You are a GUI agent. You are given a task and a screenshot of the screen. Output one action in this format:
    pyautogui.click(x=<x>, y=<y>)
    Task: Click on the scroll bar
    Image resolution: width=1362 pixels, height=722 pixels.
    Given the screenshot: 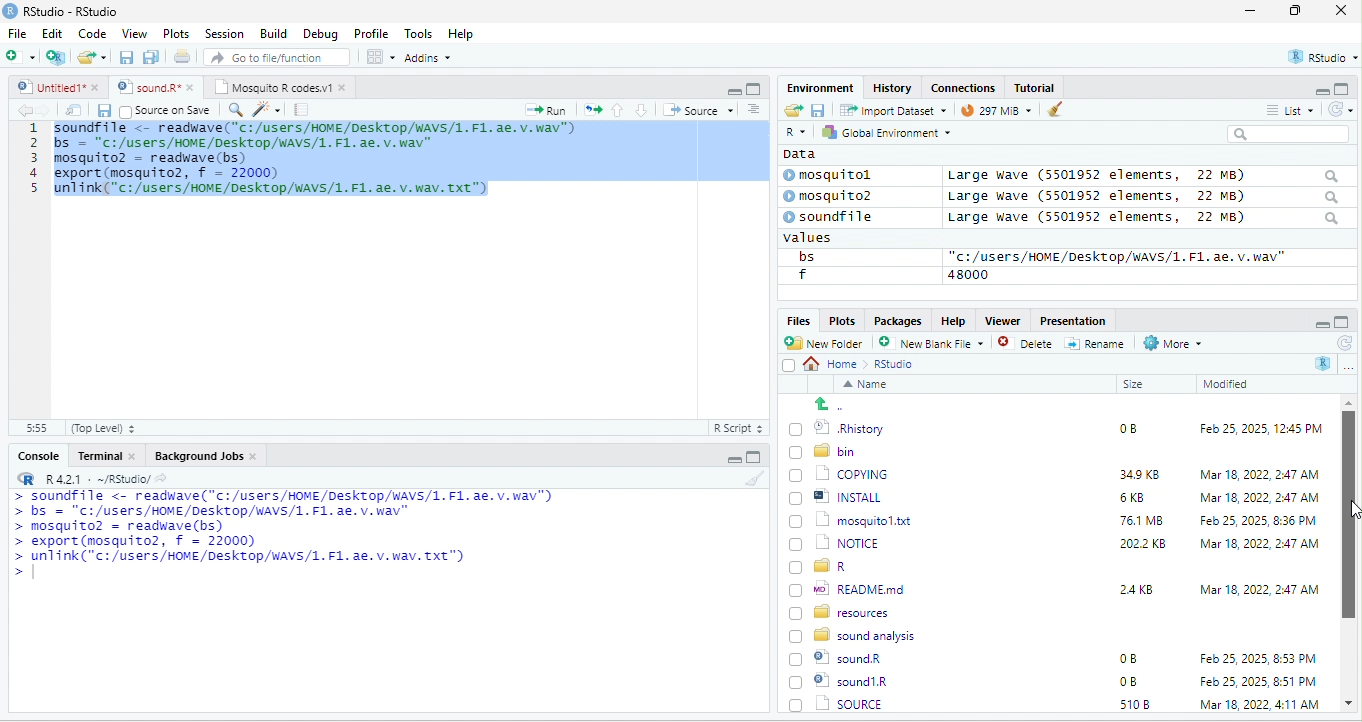 What is the action you would take?
    pyautogui.click(x=759, y=267)
    